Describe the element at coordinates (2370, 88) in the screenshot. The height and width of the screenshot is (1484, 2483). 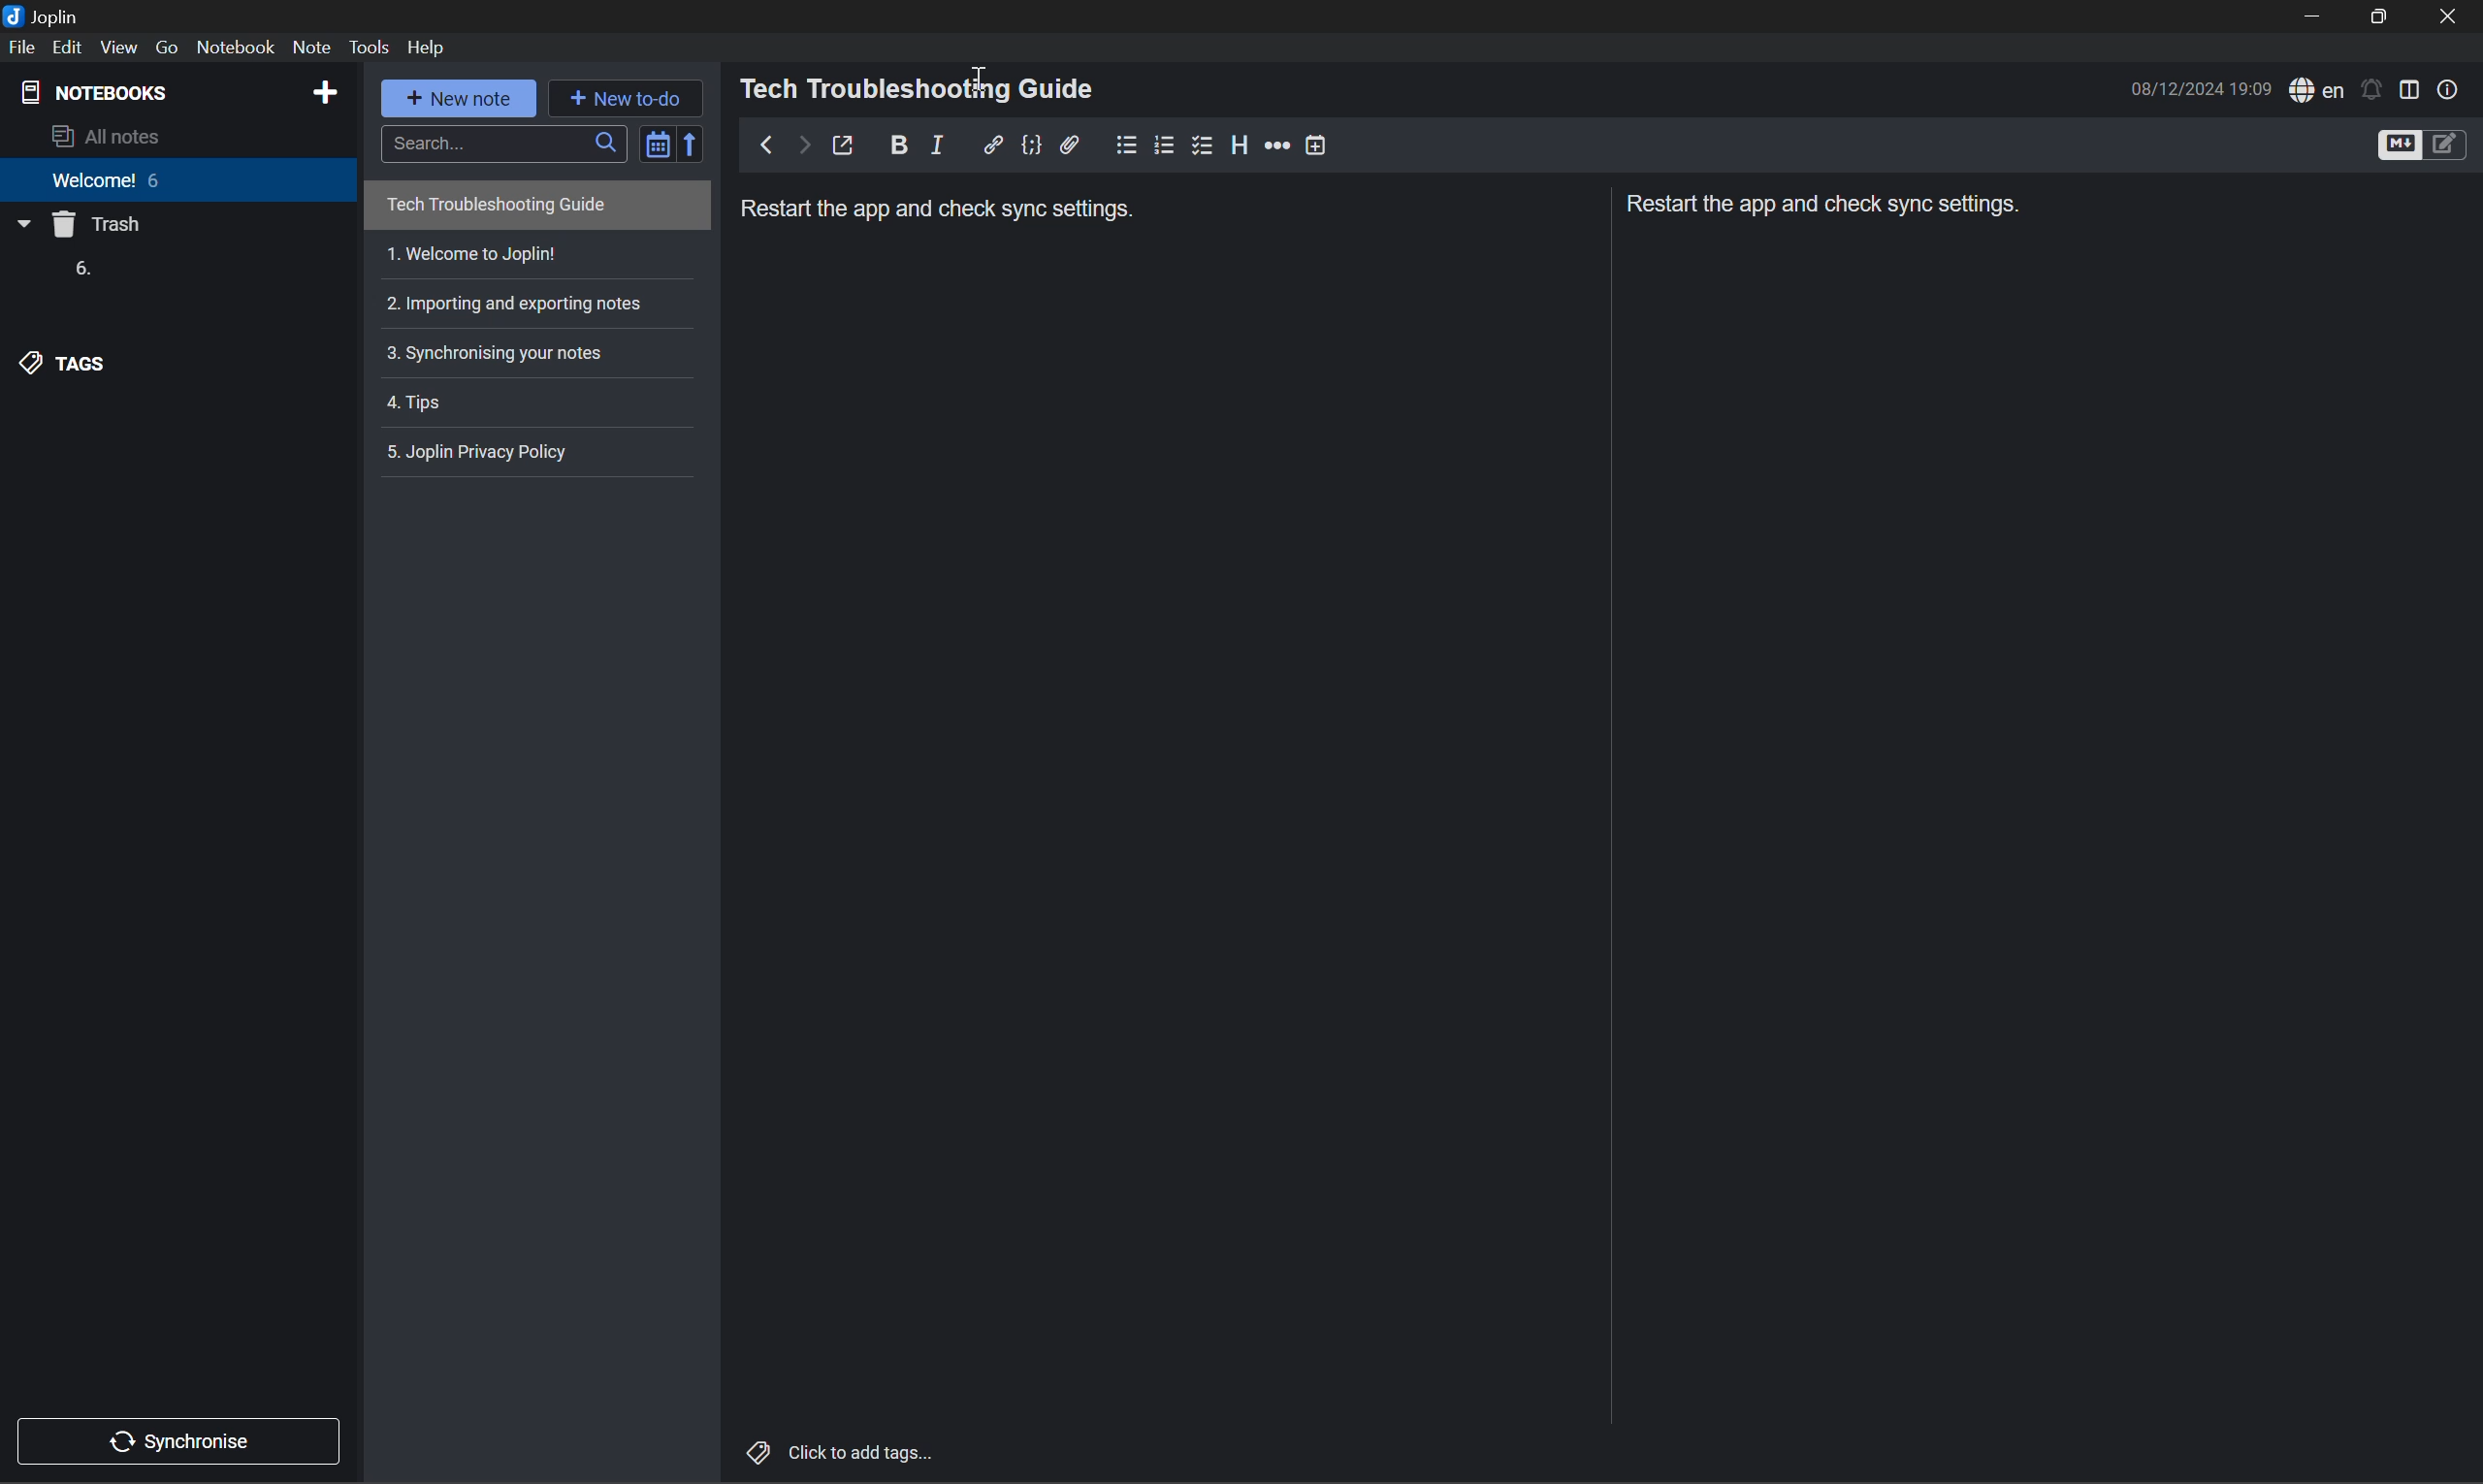
I see `Set alarm` at that location.